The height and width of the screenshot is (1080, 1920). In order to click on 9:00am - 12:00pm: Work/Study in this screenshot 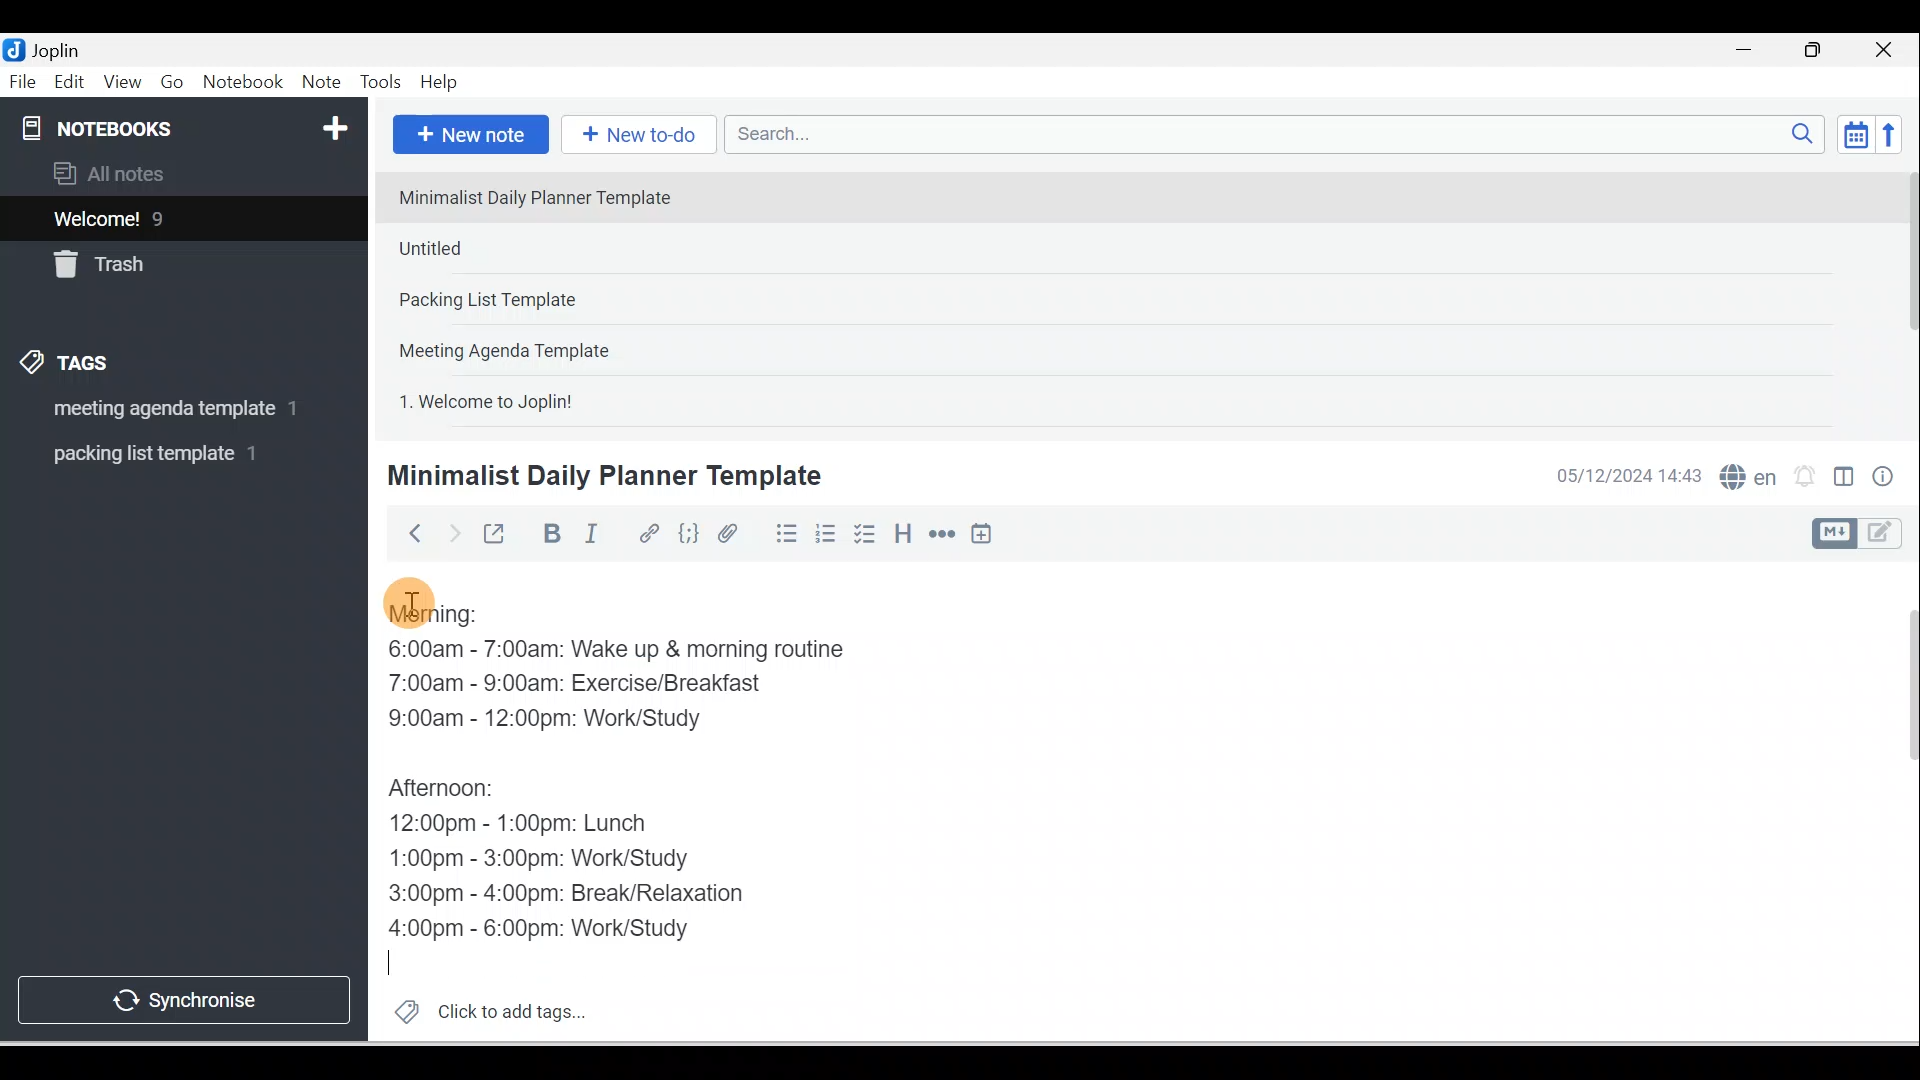, I will do `click(572, 720)`.